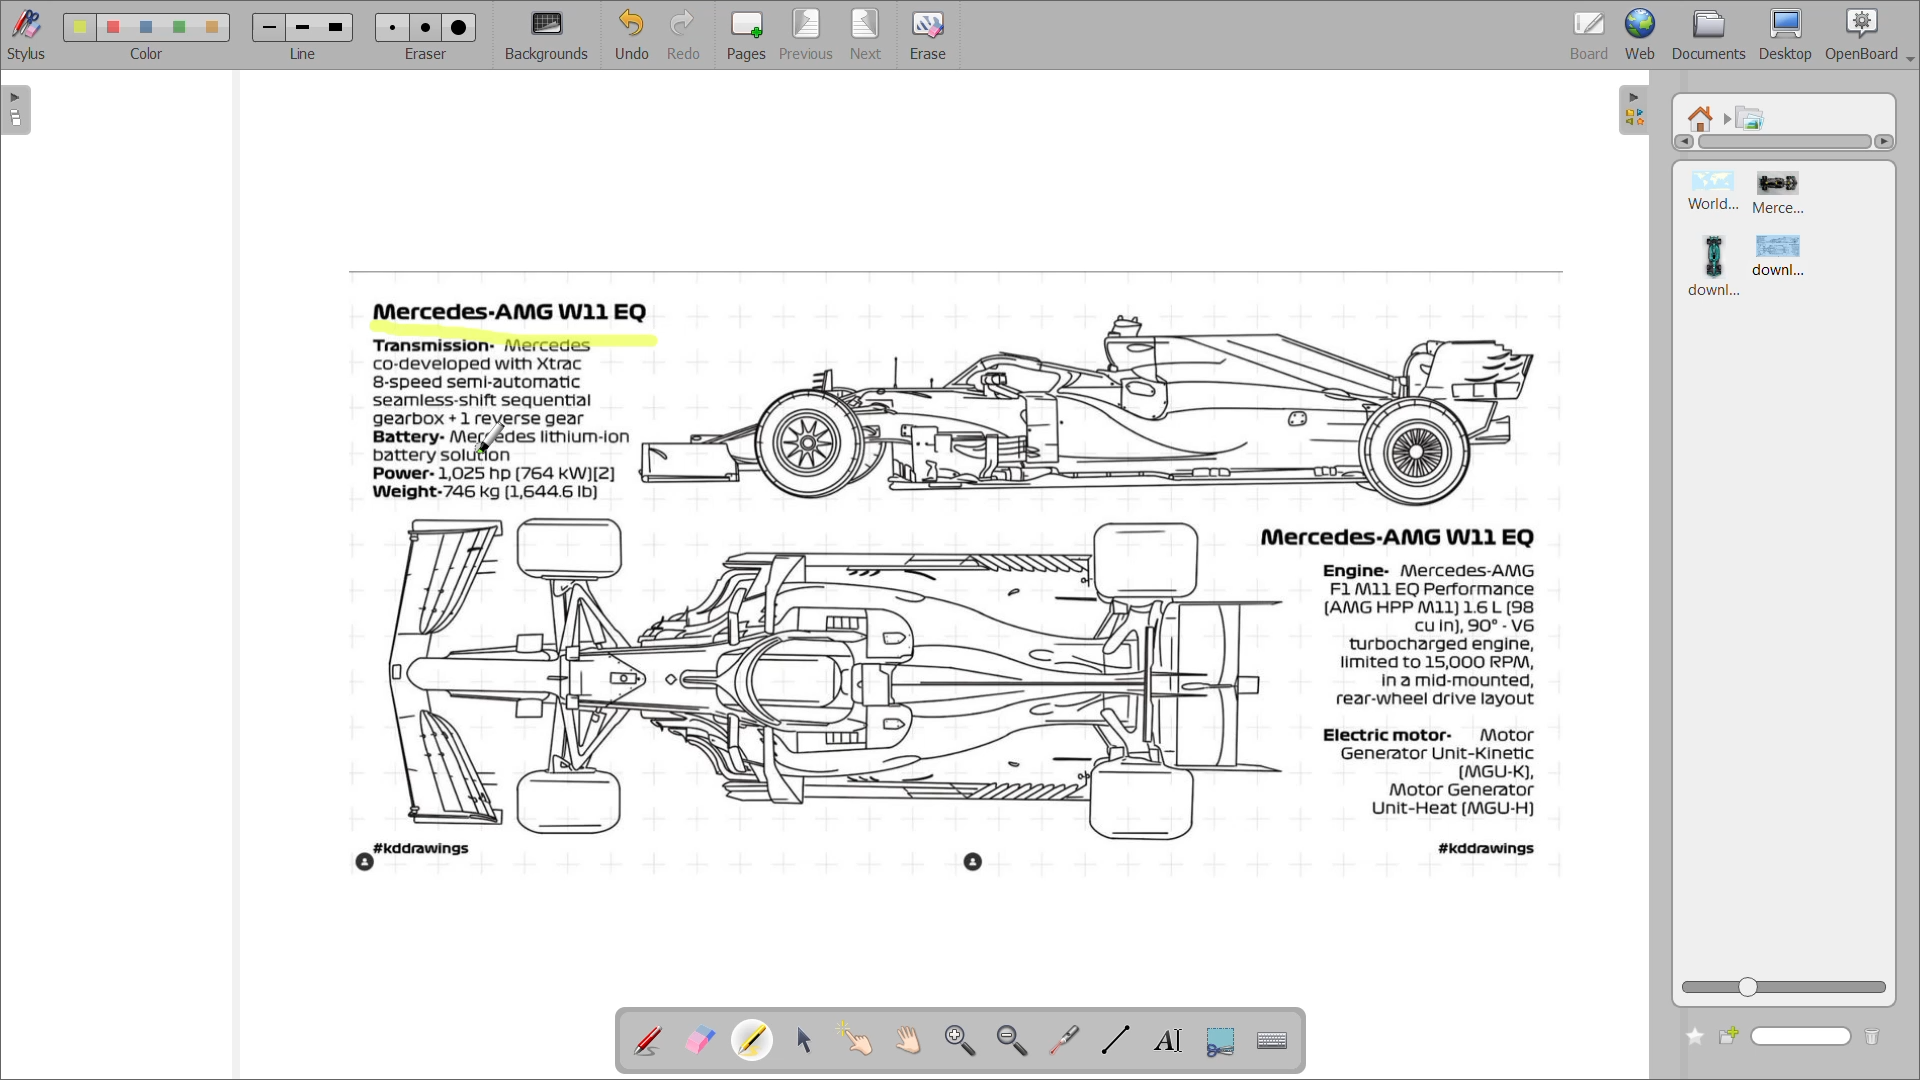 This screenshot has height=1080, width=1920. Describe the element at coordinates (862, 1041) in the screenshot. I see `interact with items` at that location.